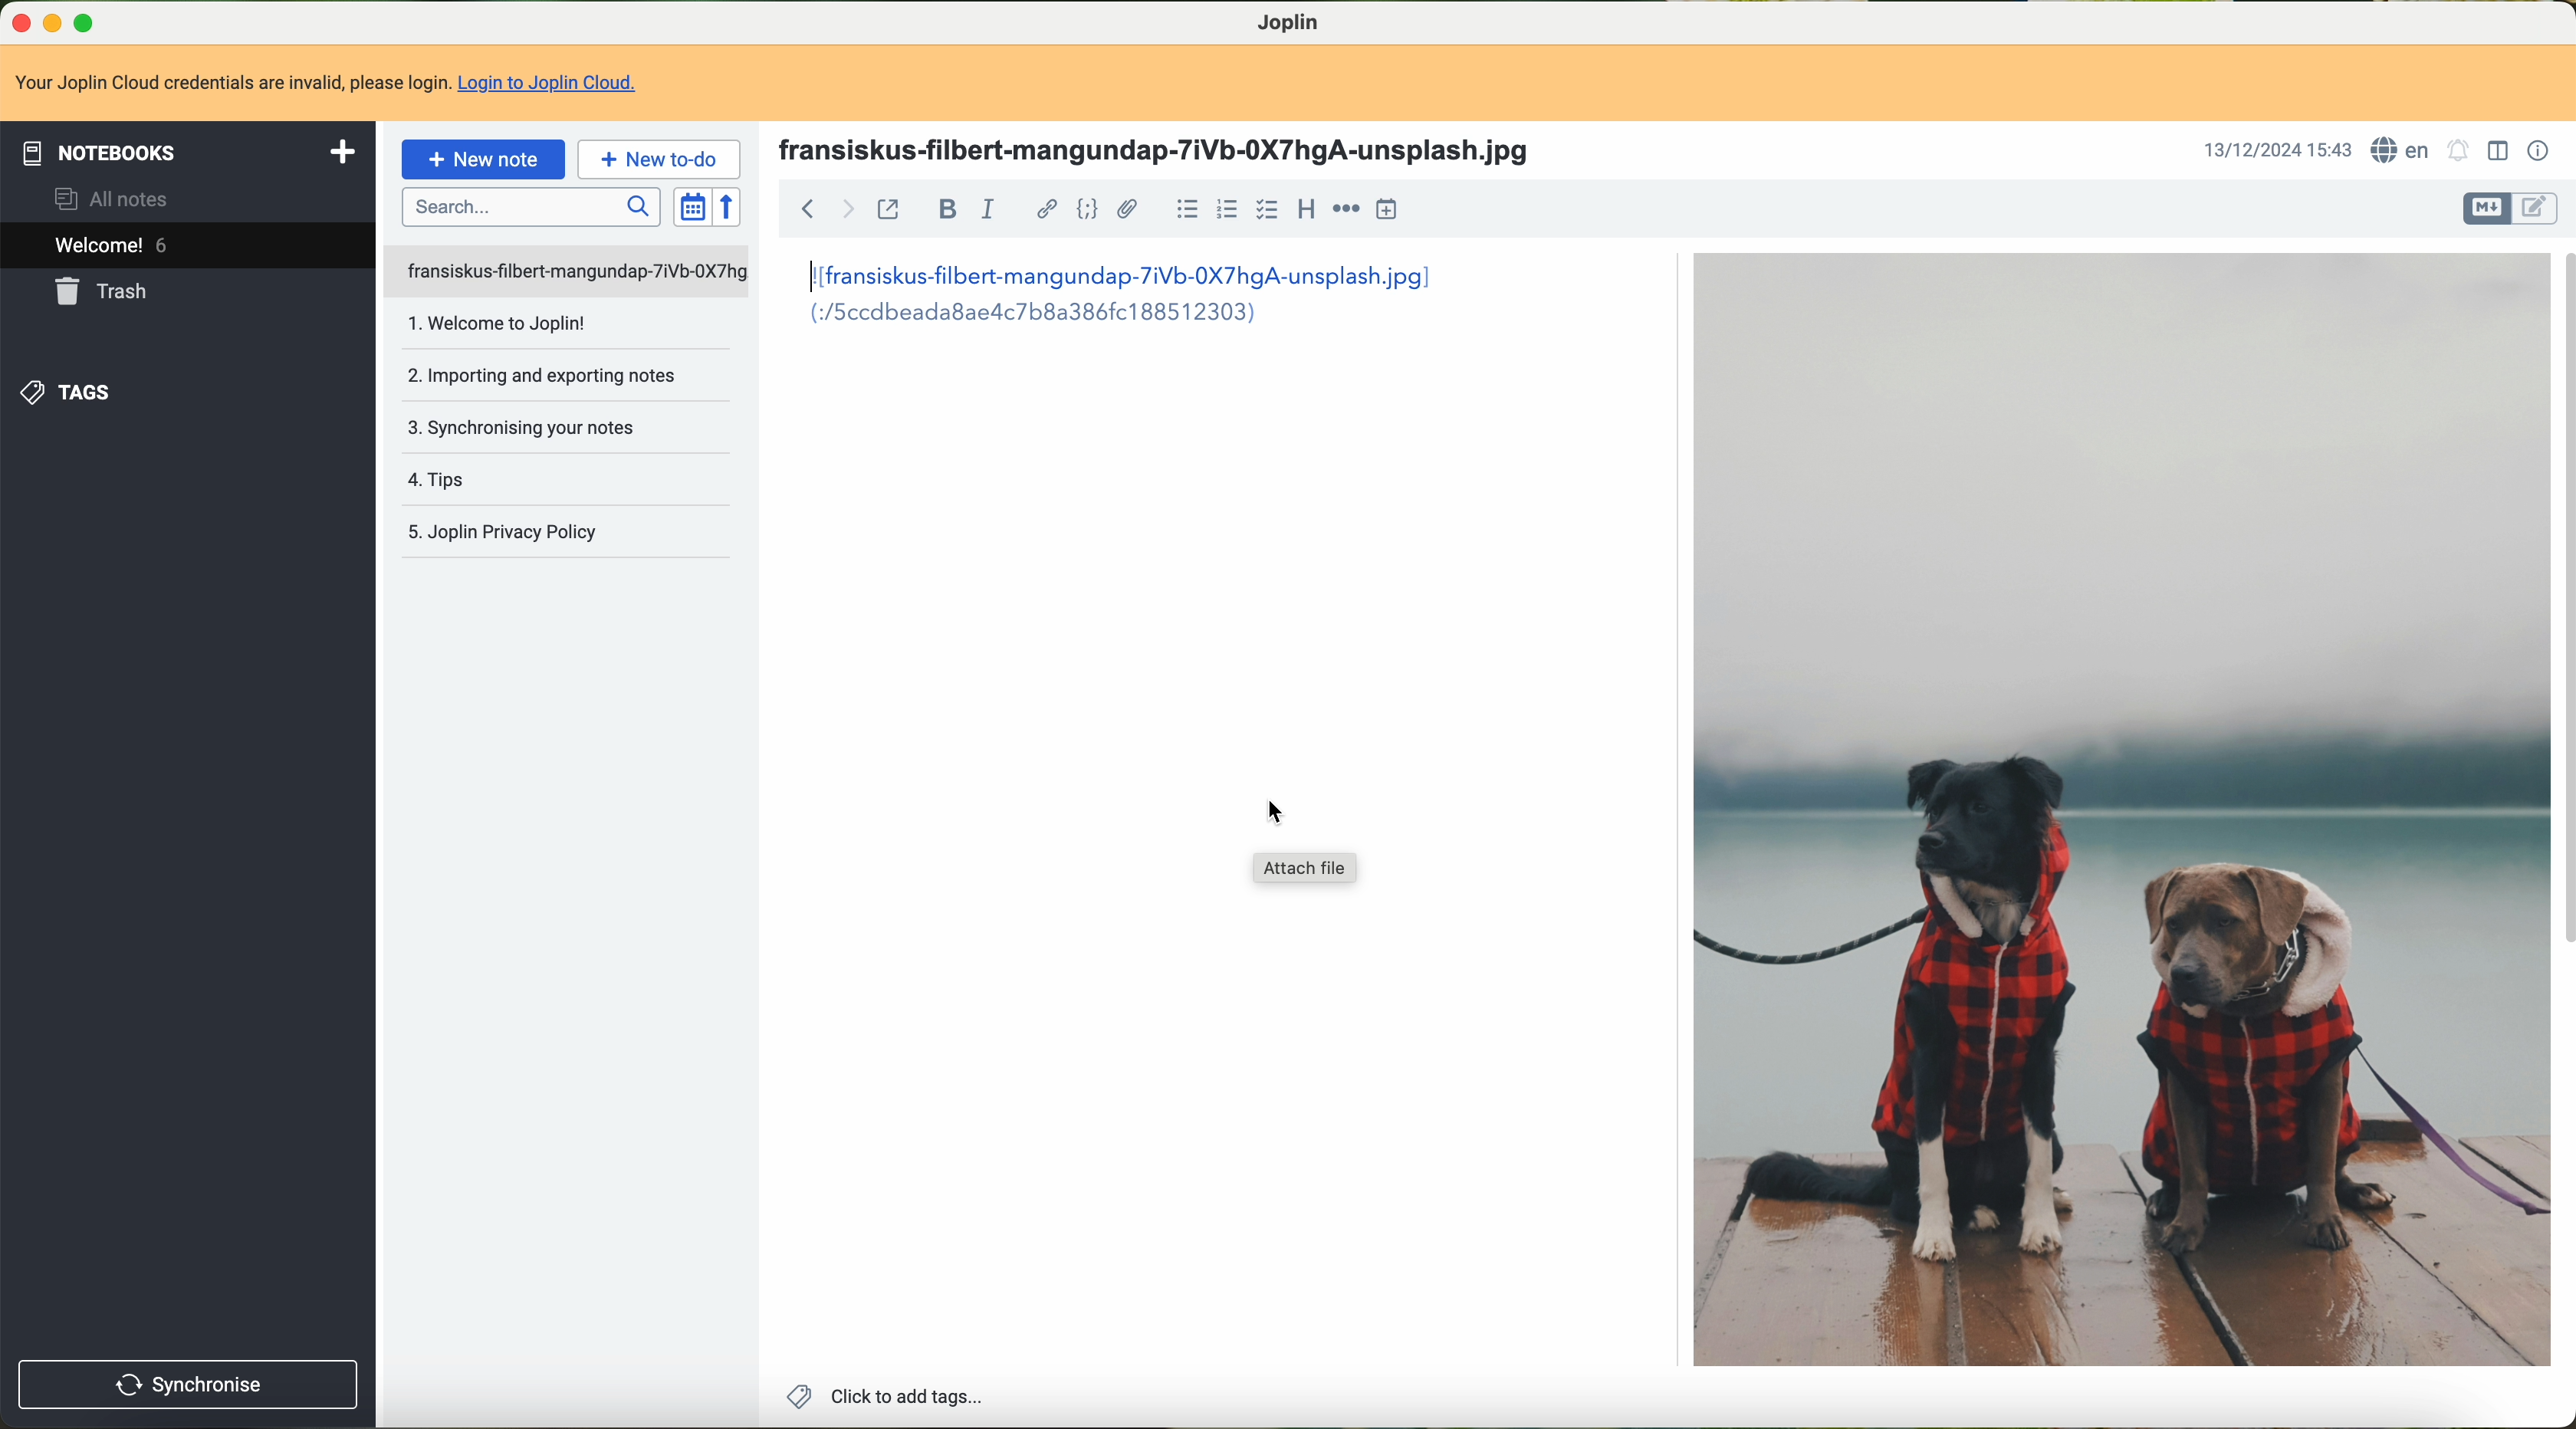 This screenshot has width=2576, height=1429. What do you see at coordinates (188, 246) in the screenshot?
I see `welcome` at bounding box center [188, 246].